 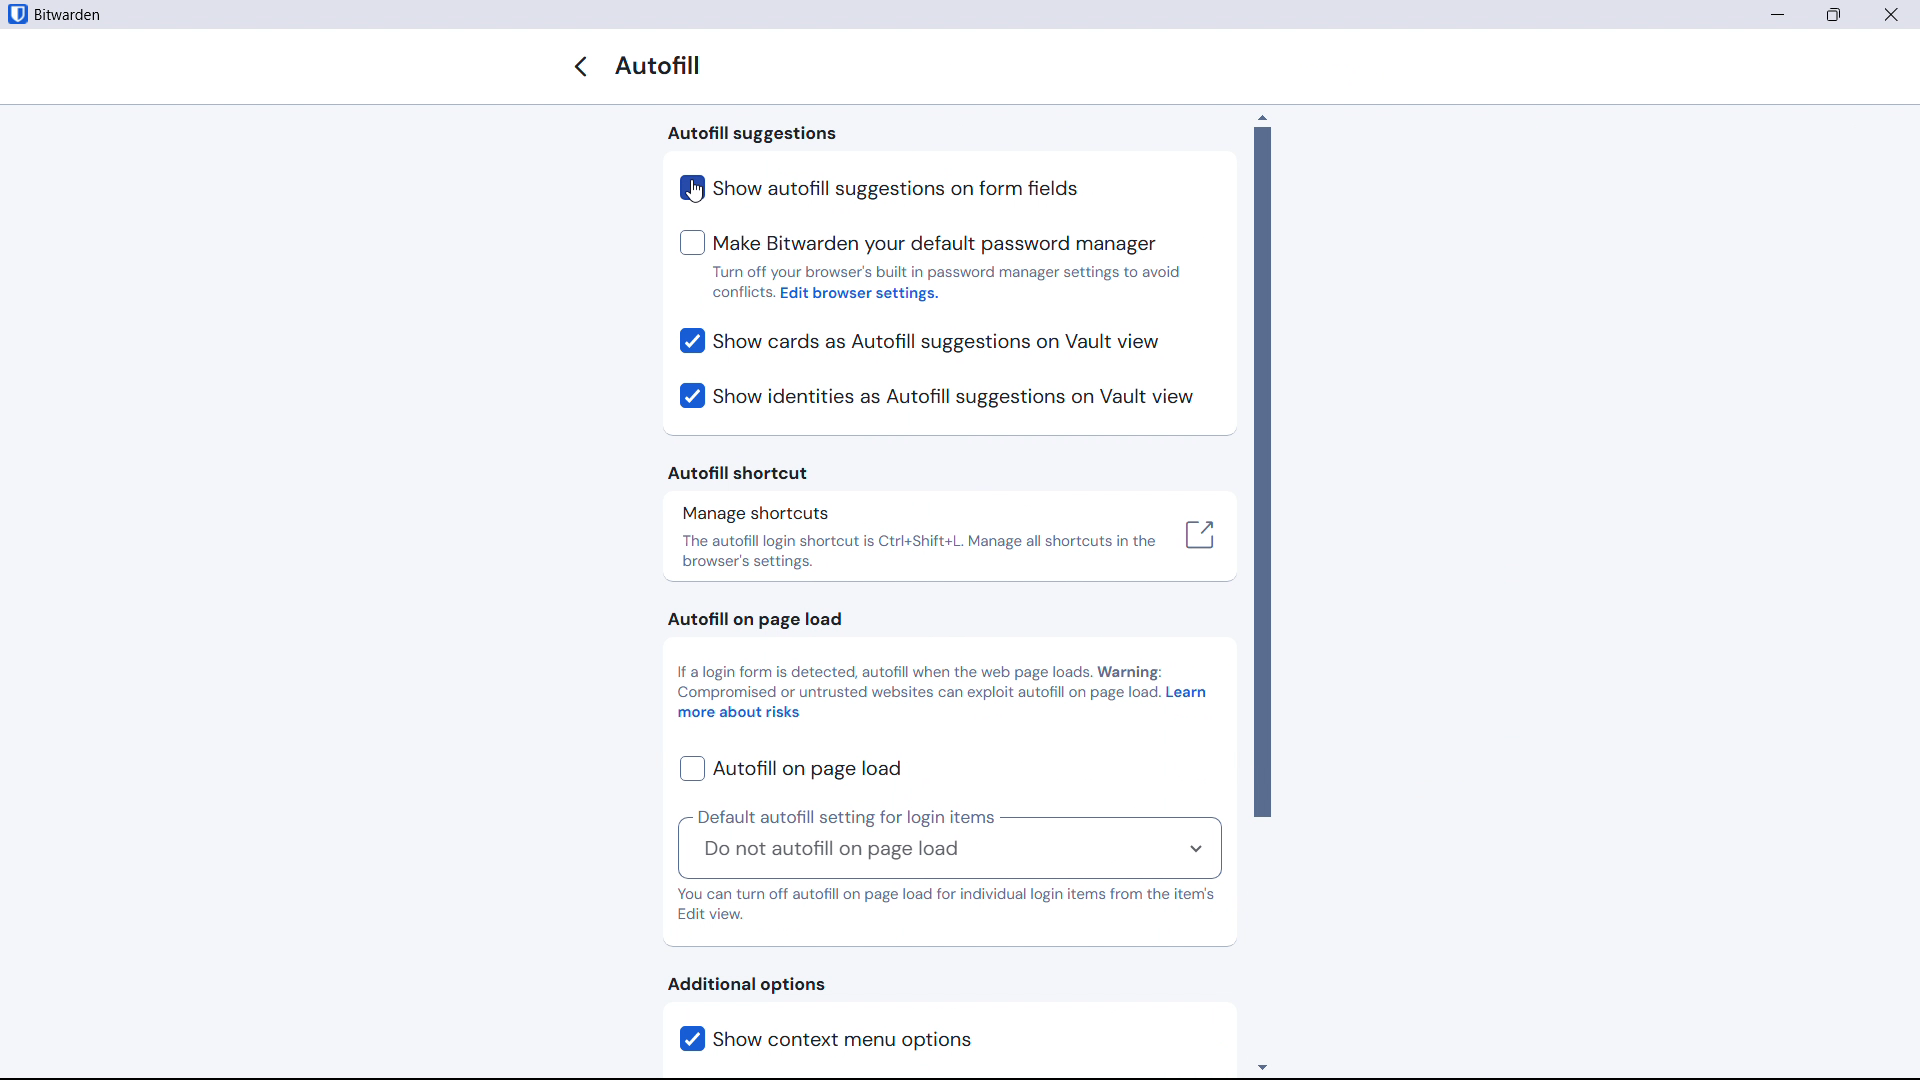 I want to click on Auto fill on page load , so click(x=790, y=769).